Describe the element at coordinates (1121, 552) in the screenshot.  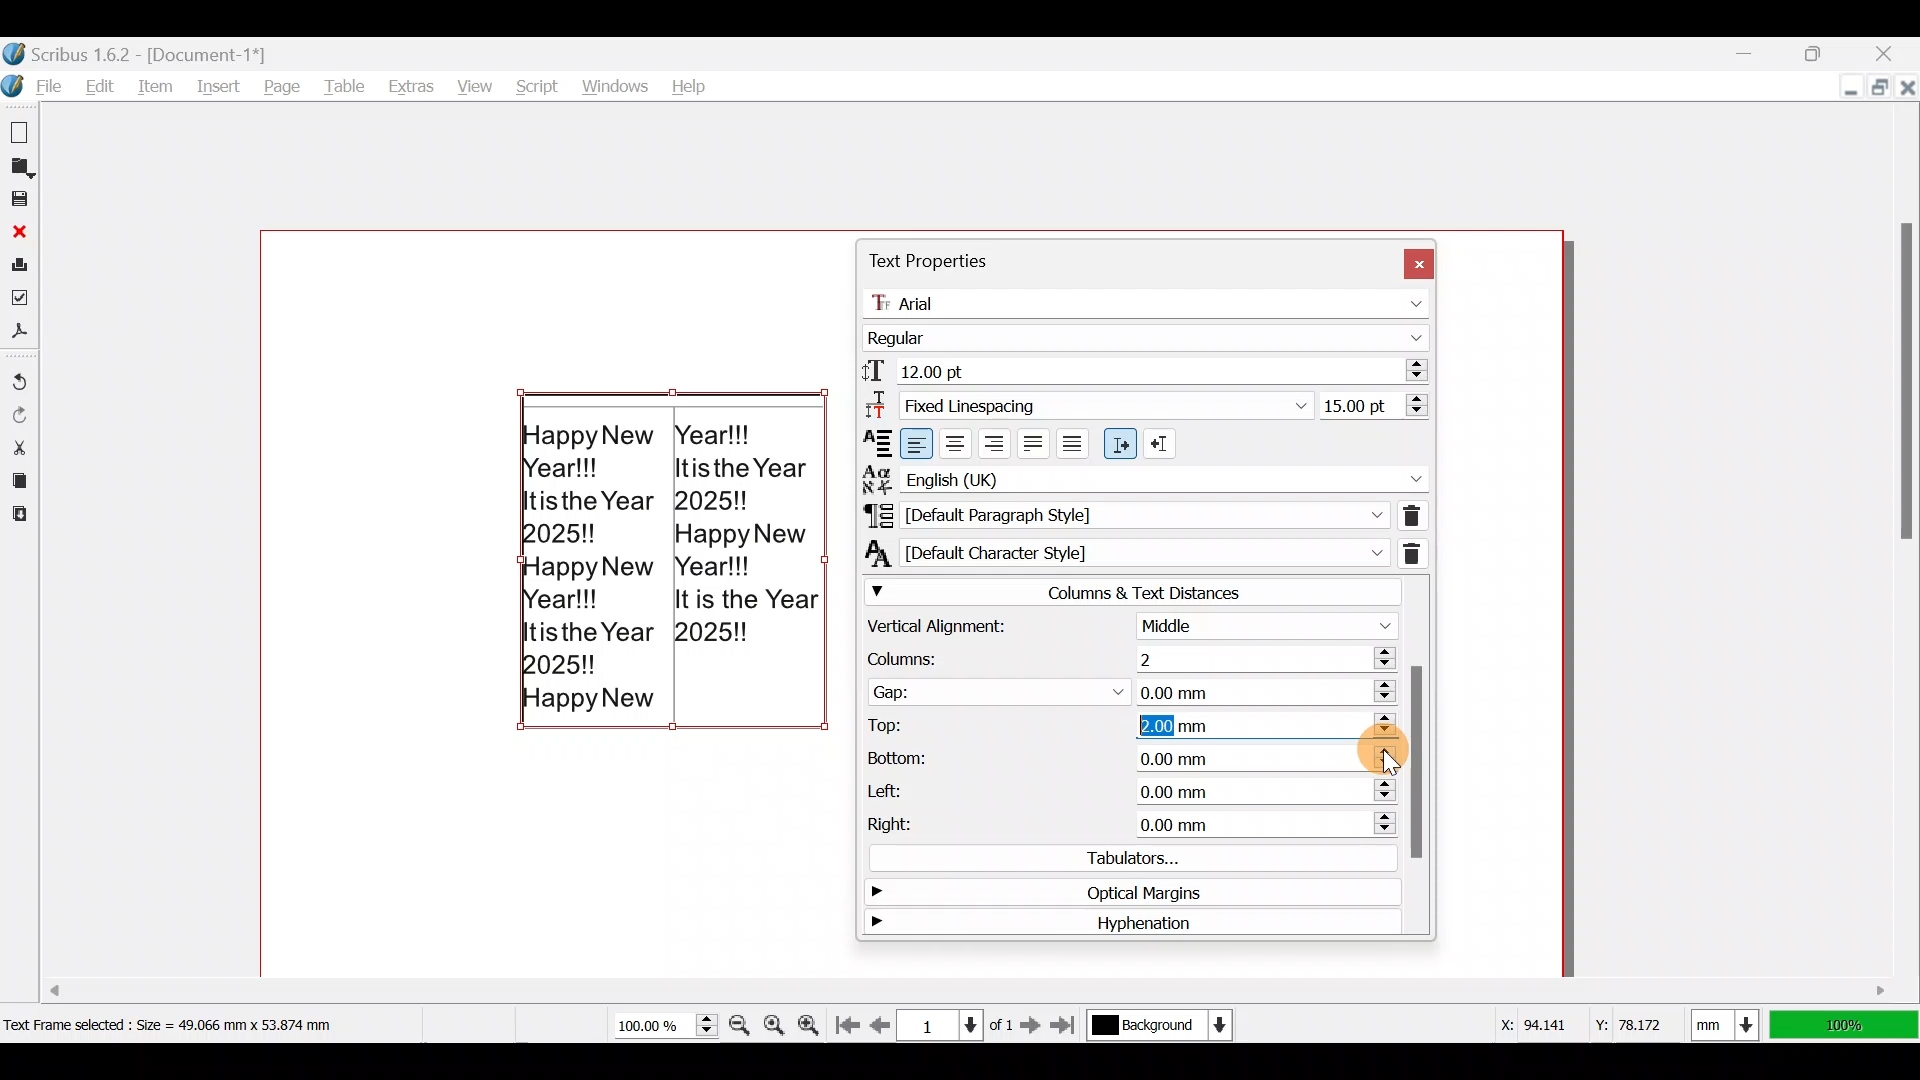
I see `Character style of currently selected text/paragraph` at that location.